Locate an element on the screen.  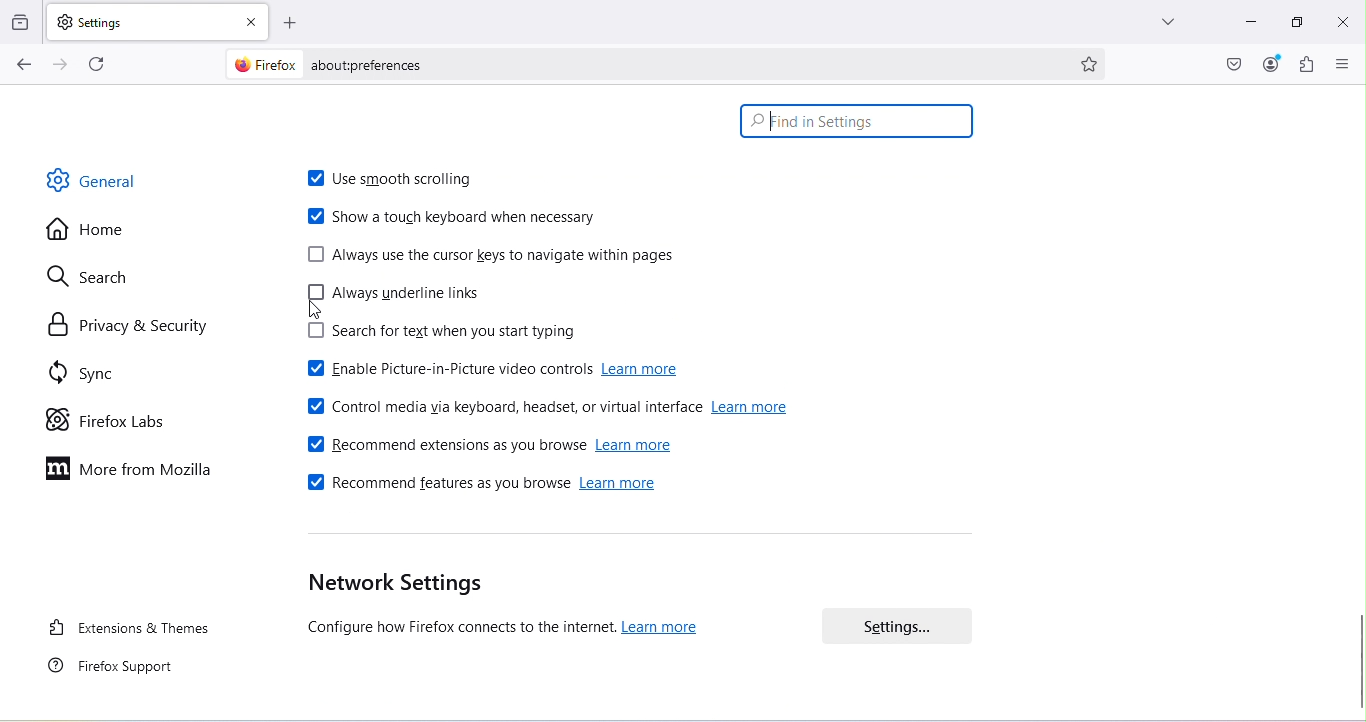
Minimize is located at coordinates (1250, 24).